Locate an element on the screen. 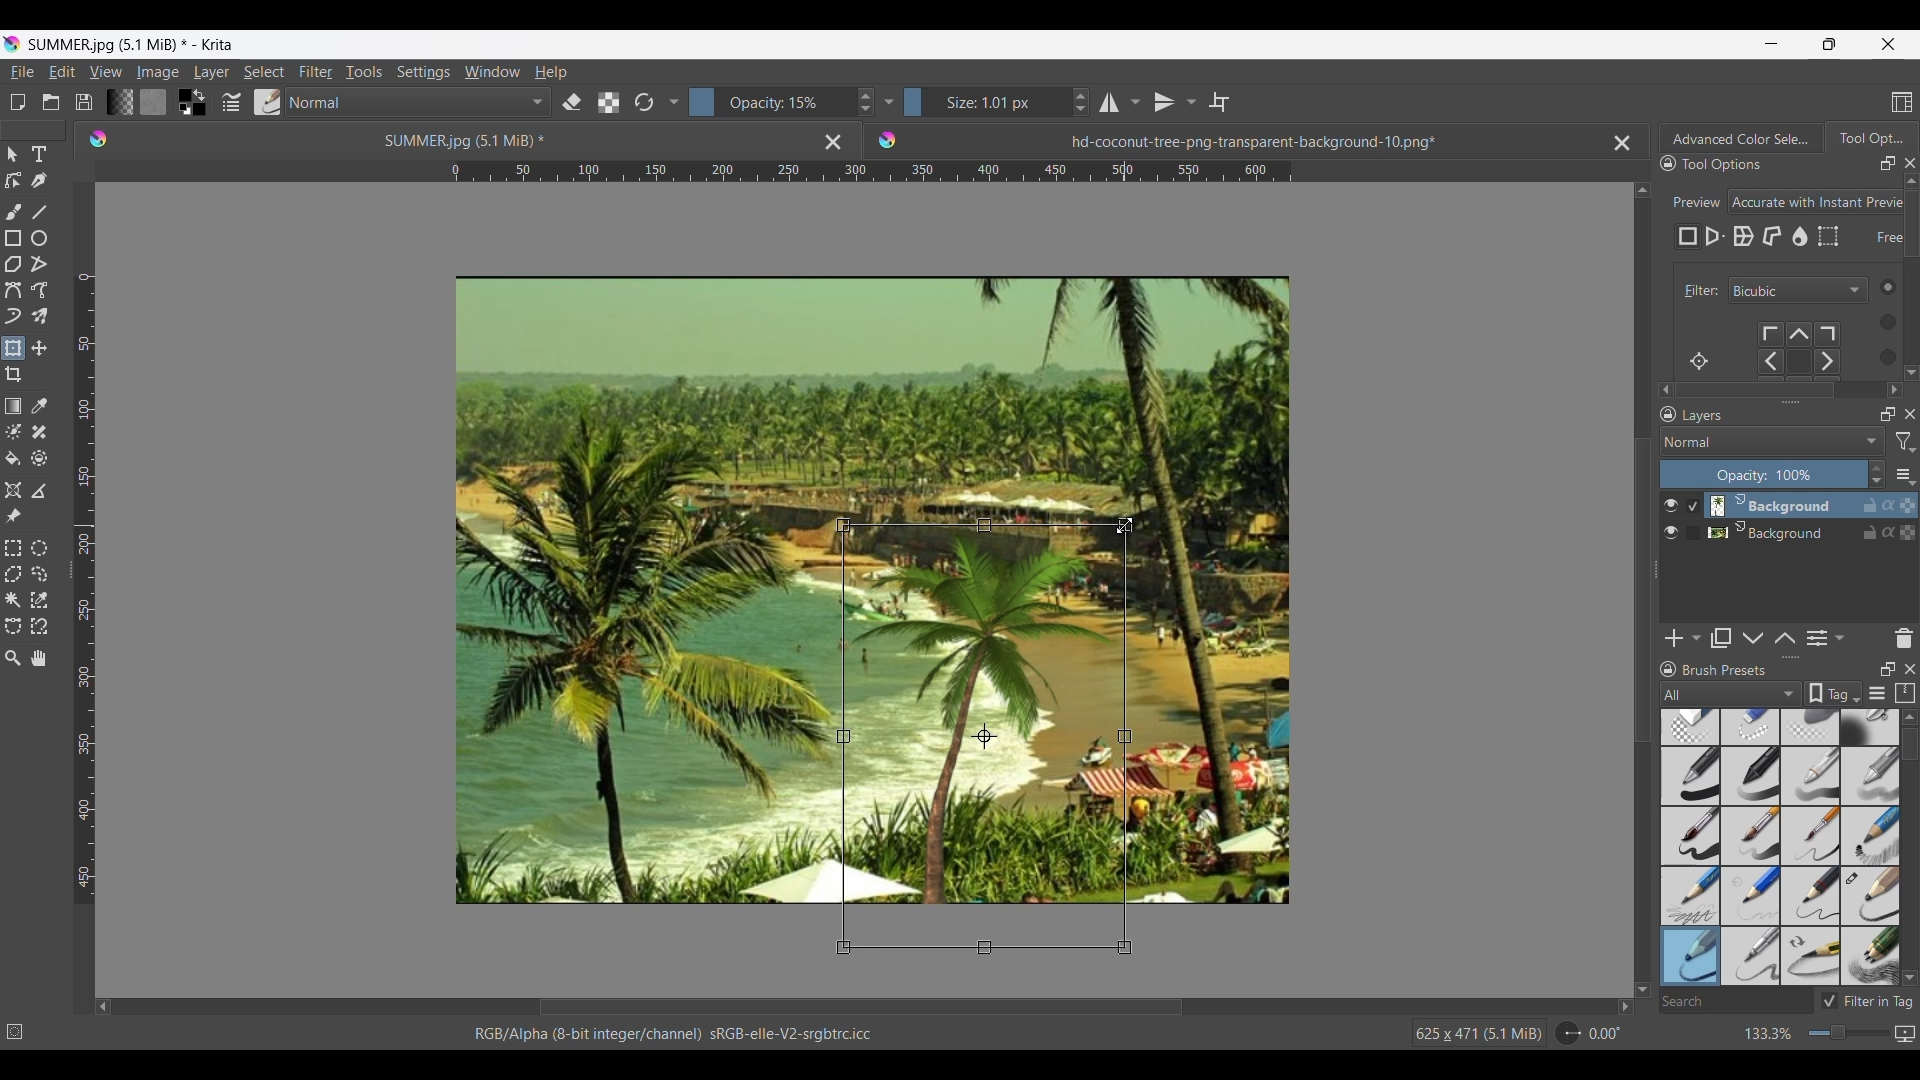 This screenshot has width=1920, height=1080. Add new layer is located at coordinates (1675, 638).